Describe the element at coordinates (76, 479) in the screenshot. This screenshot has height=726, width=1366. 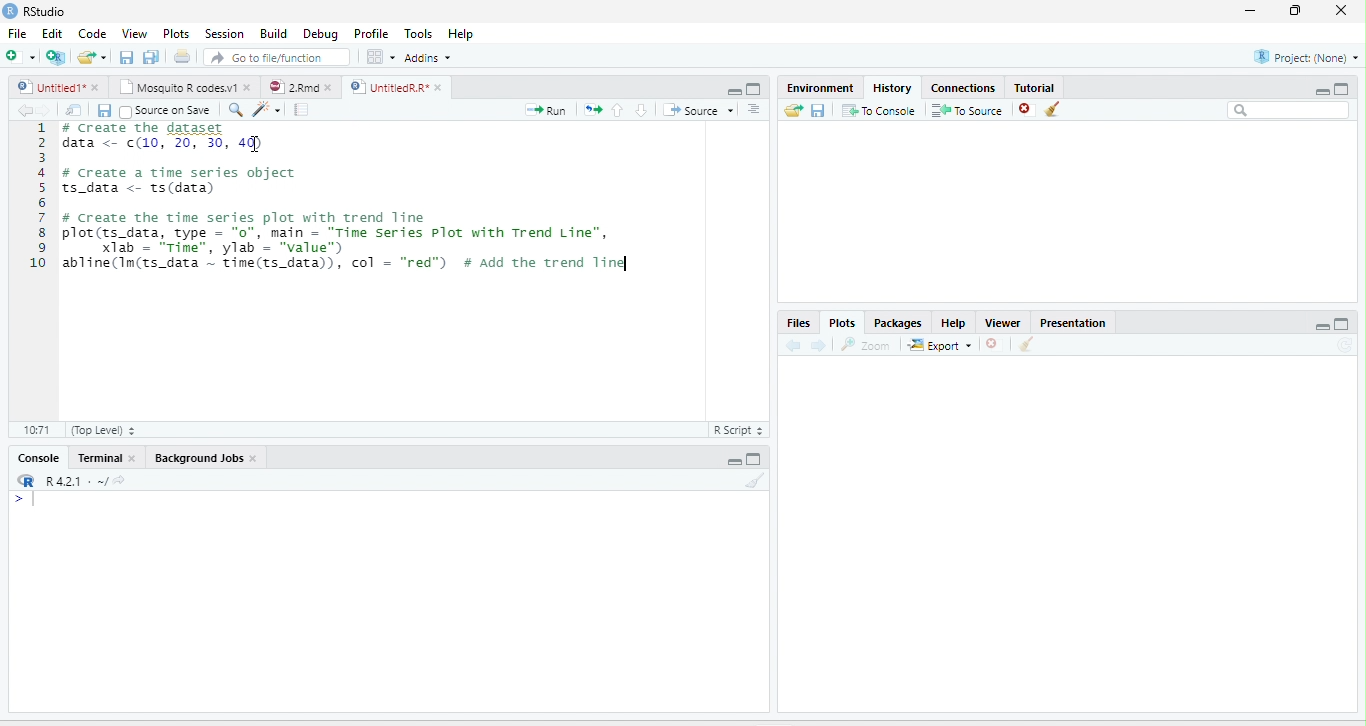
I see `R 4.2.1 . ~/` at that location.